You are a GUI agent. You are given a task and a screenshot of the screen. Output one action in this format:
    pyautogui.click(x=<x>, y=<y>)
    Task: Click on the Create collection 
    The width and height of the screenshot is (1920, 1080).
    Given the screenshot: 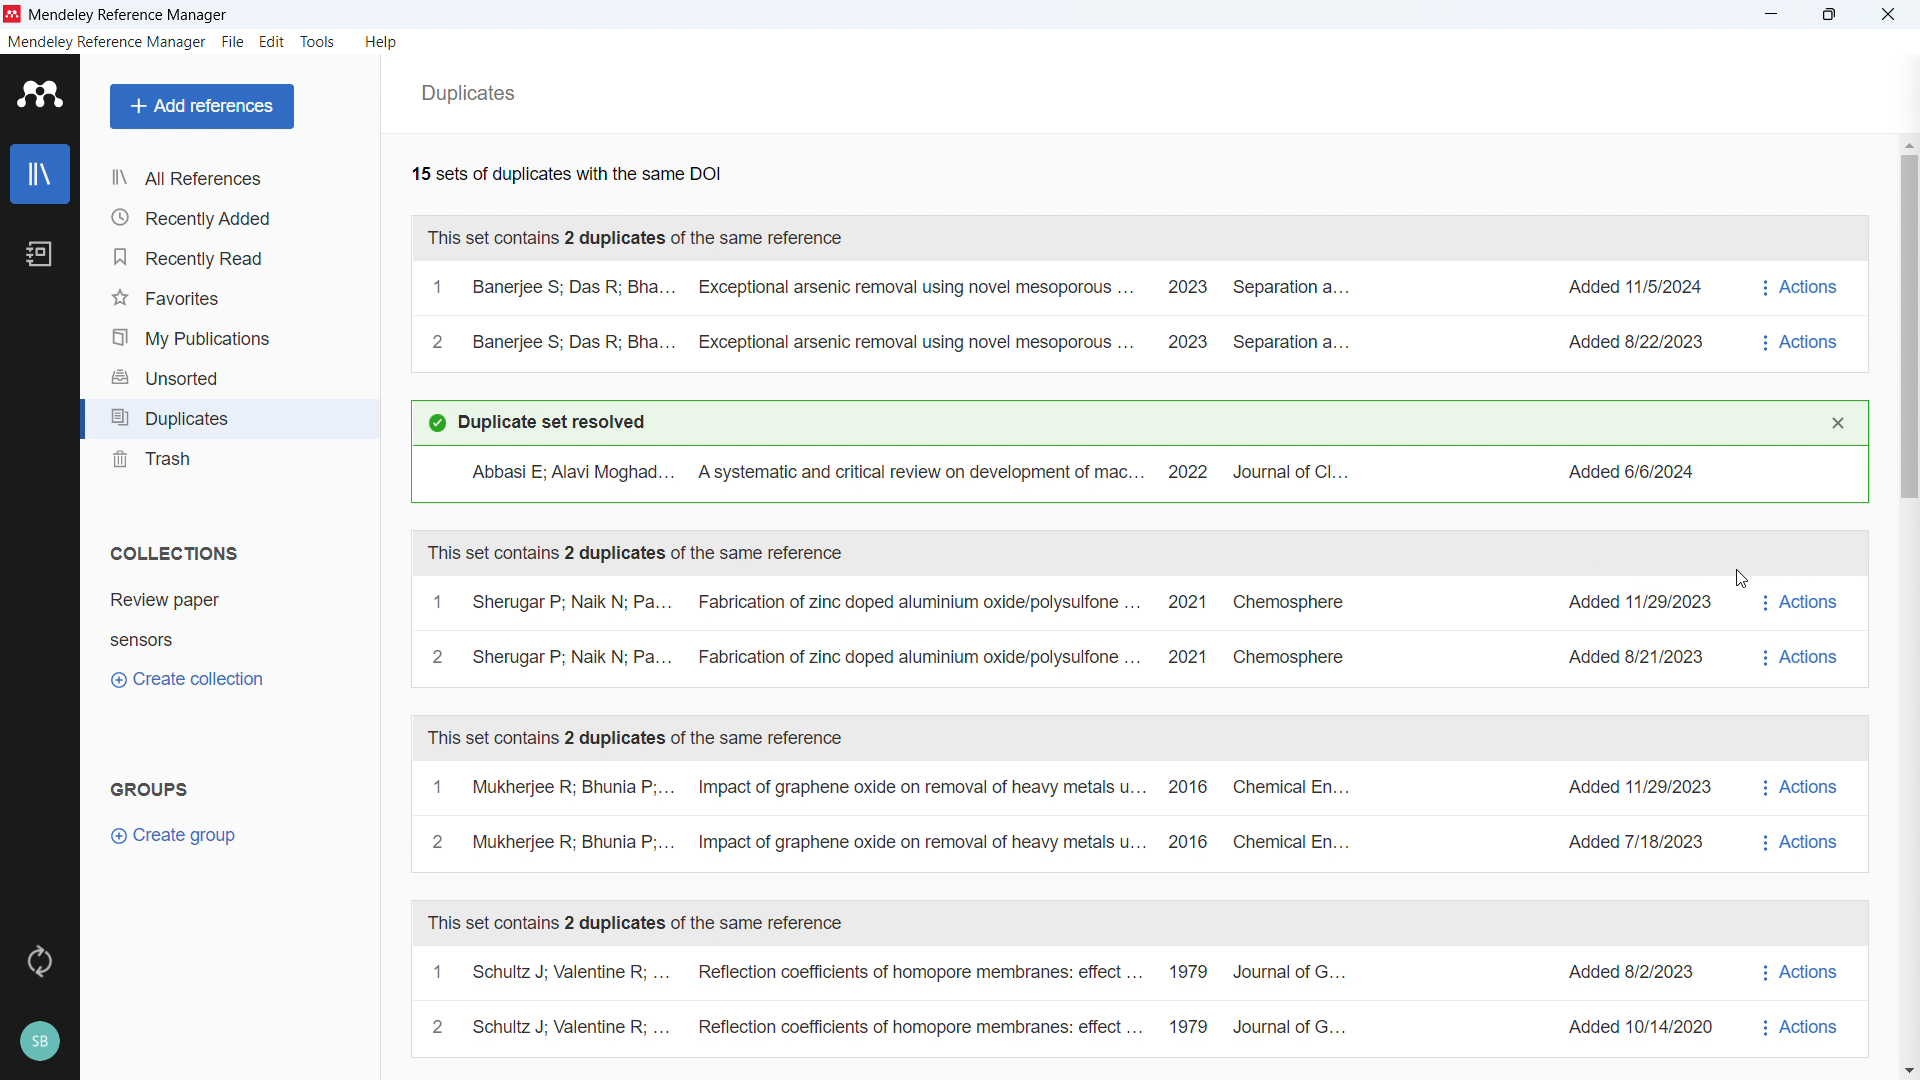 What is the action you would take?
    pyautogui.click(x=191, y=680)
    